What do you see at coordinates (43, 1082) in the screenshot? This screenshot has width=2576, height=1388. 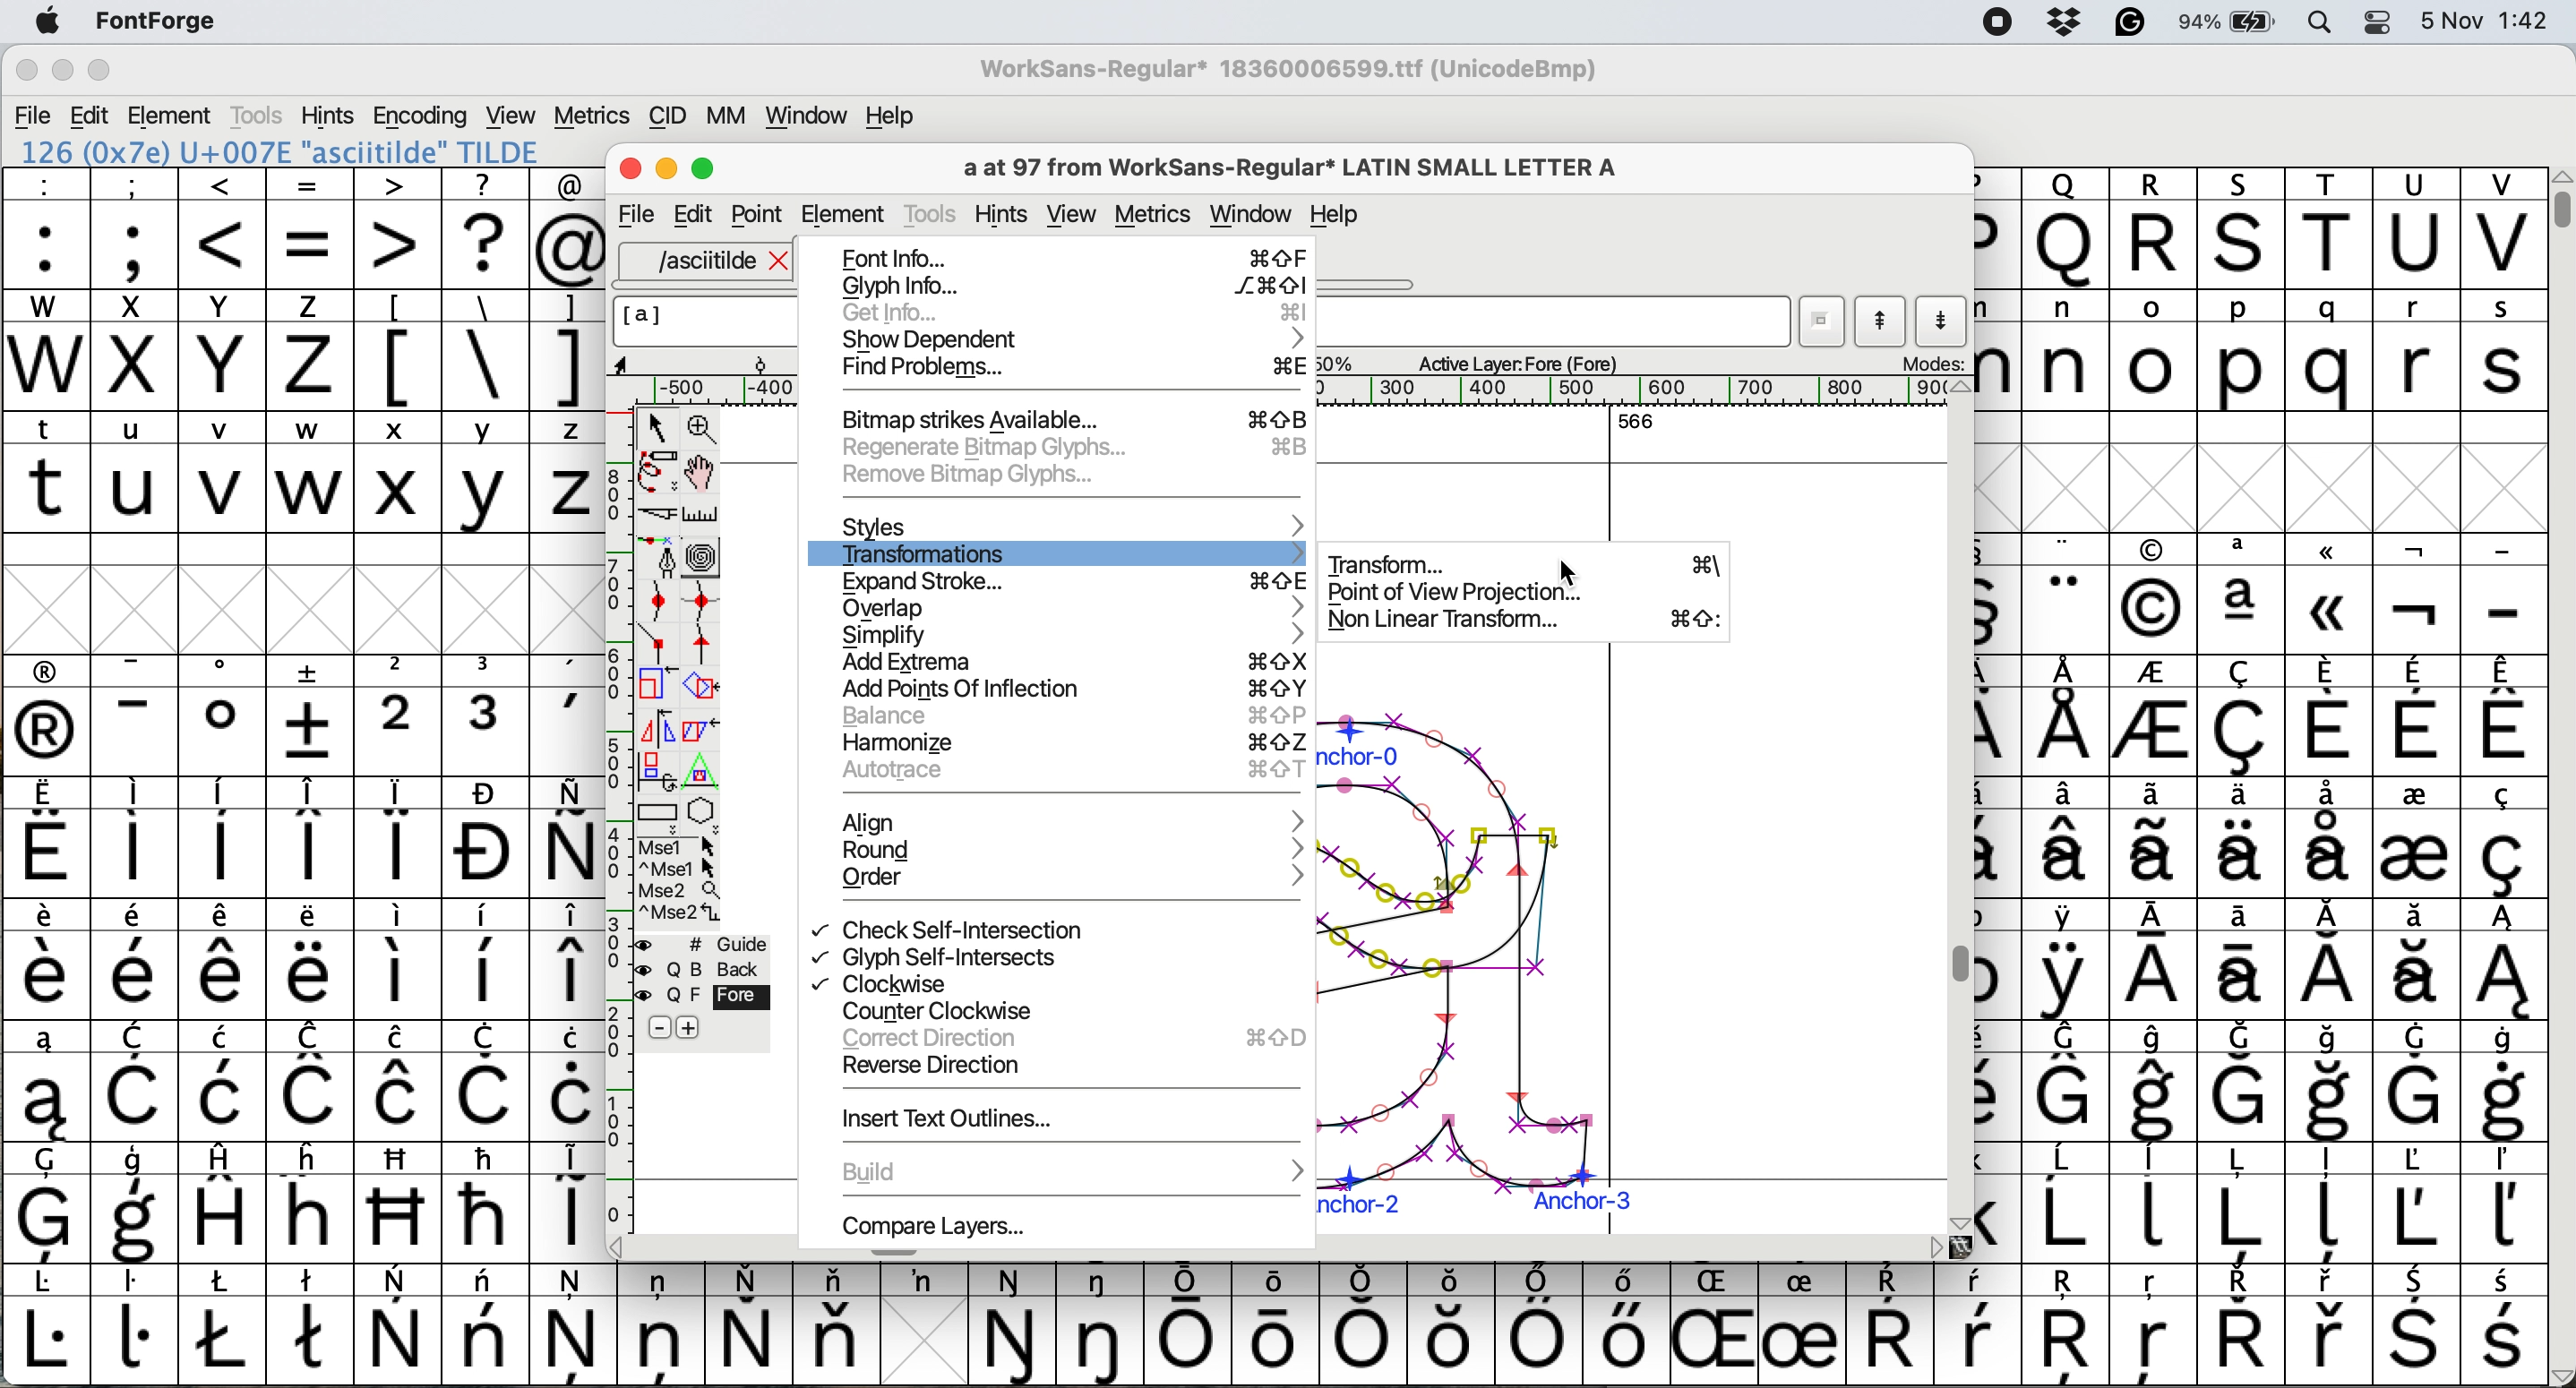 I see `symbol` at bounding box center [43, 1082].